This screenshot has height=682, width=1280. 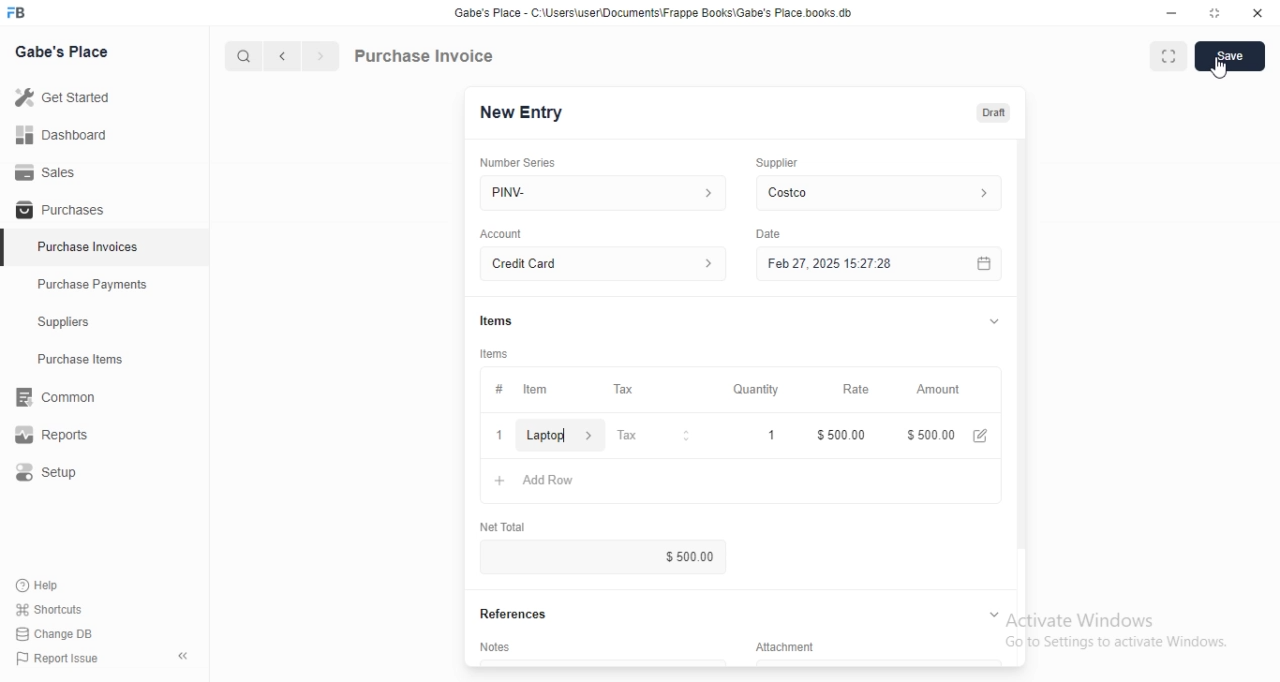 What do you see at coordinates (58, 658) in the screenshot?
I see `Report Issue` at bounding box center [58, 658].